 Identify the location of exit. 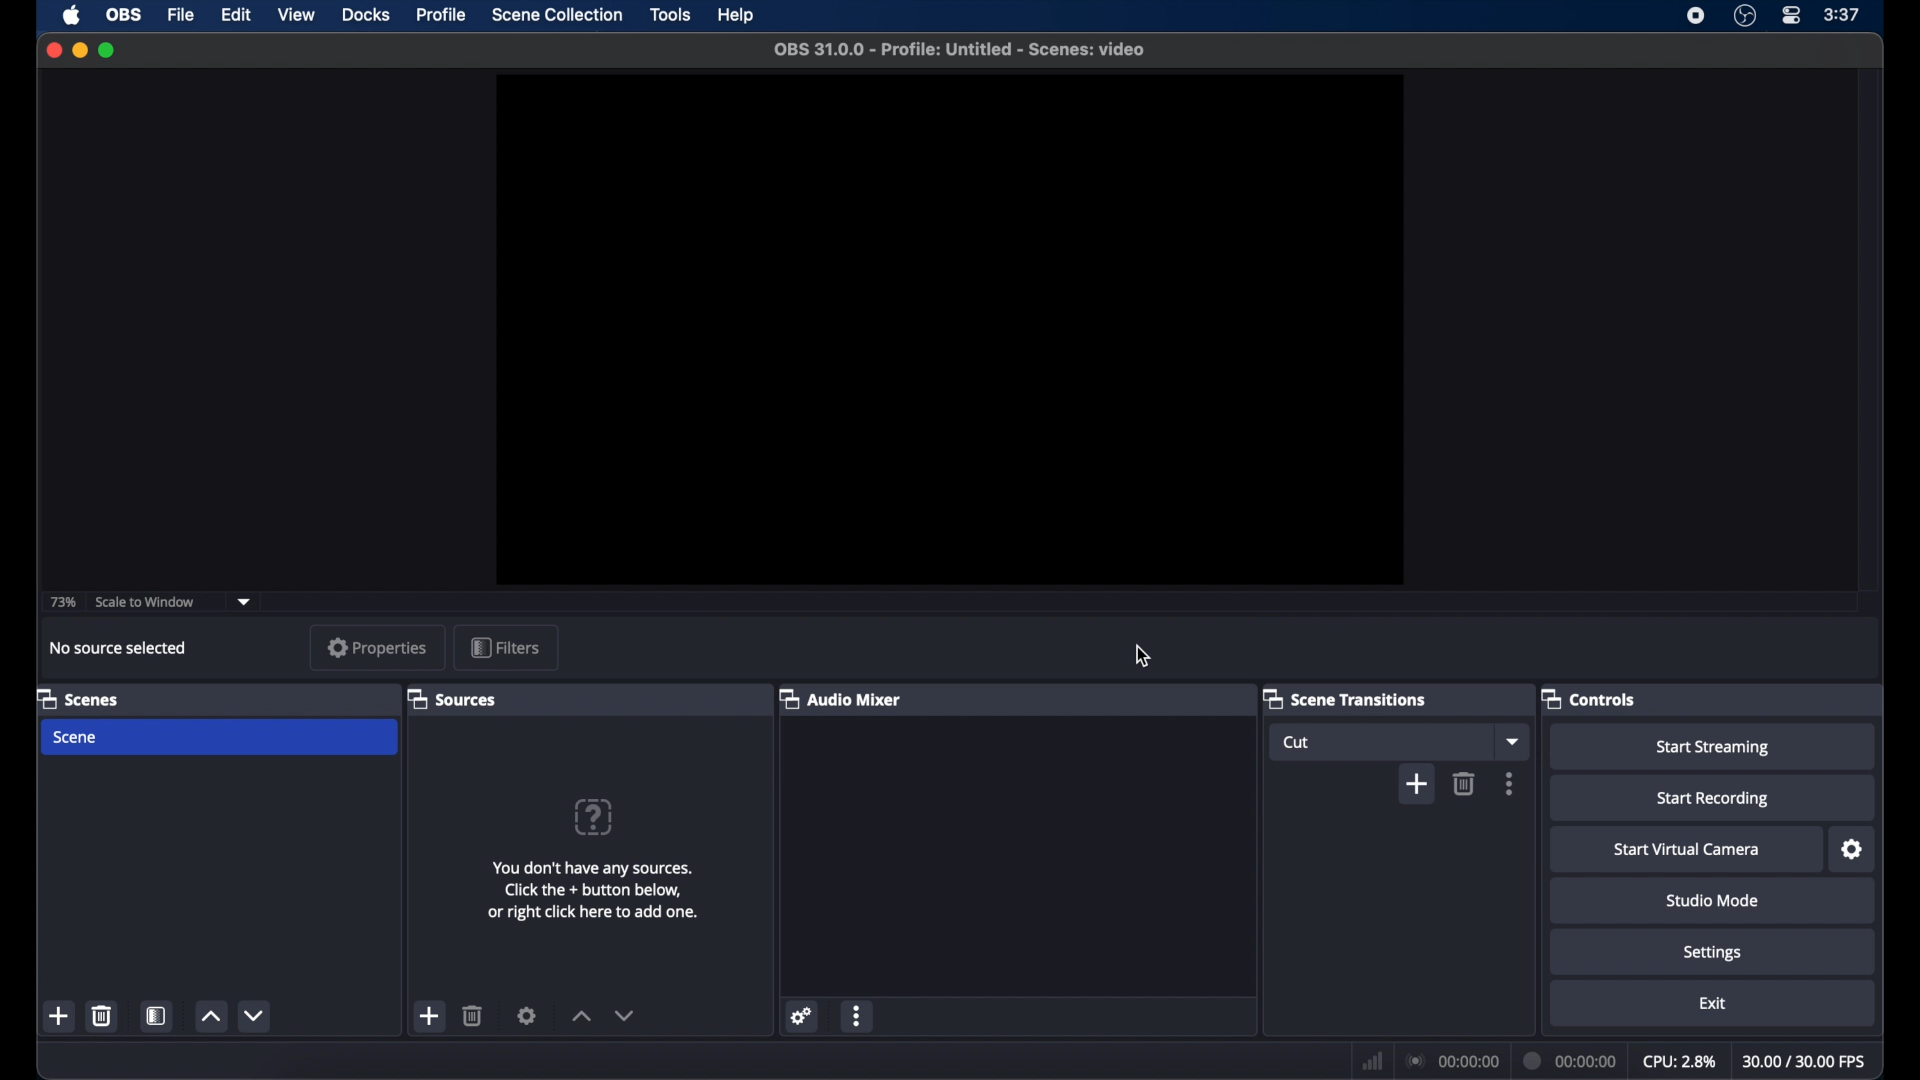
(1712, 1003).